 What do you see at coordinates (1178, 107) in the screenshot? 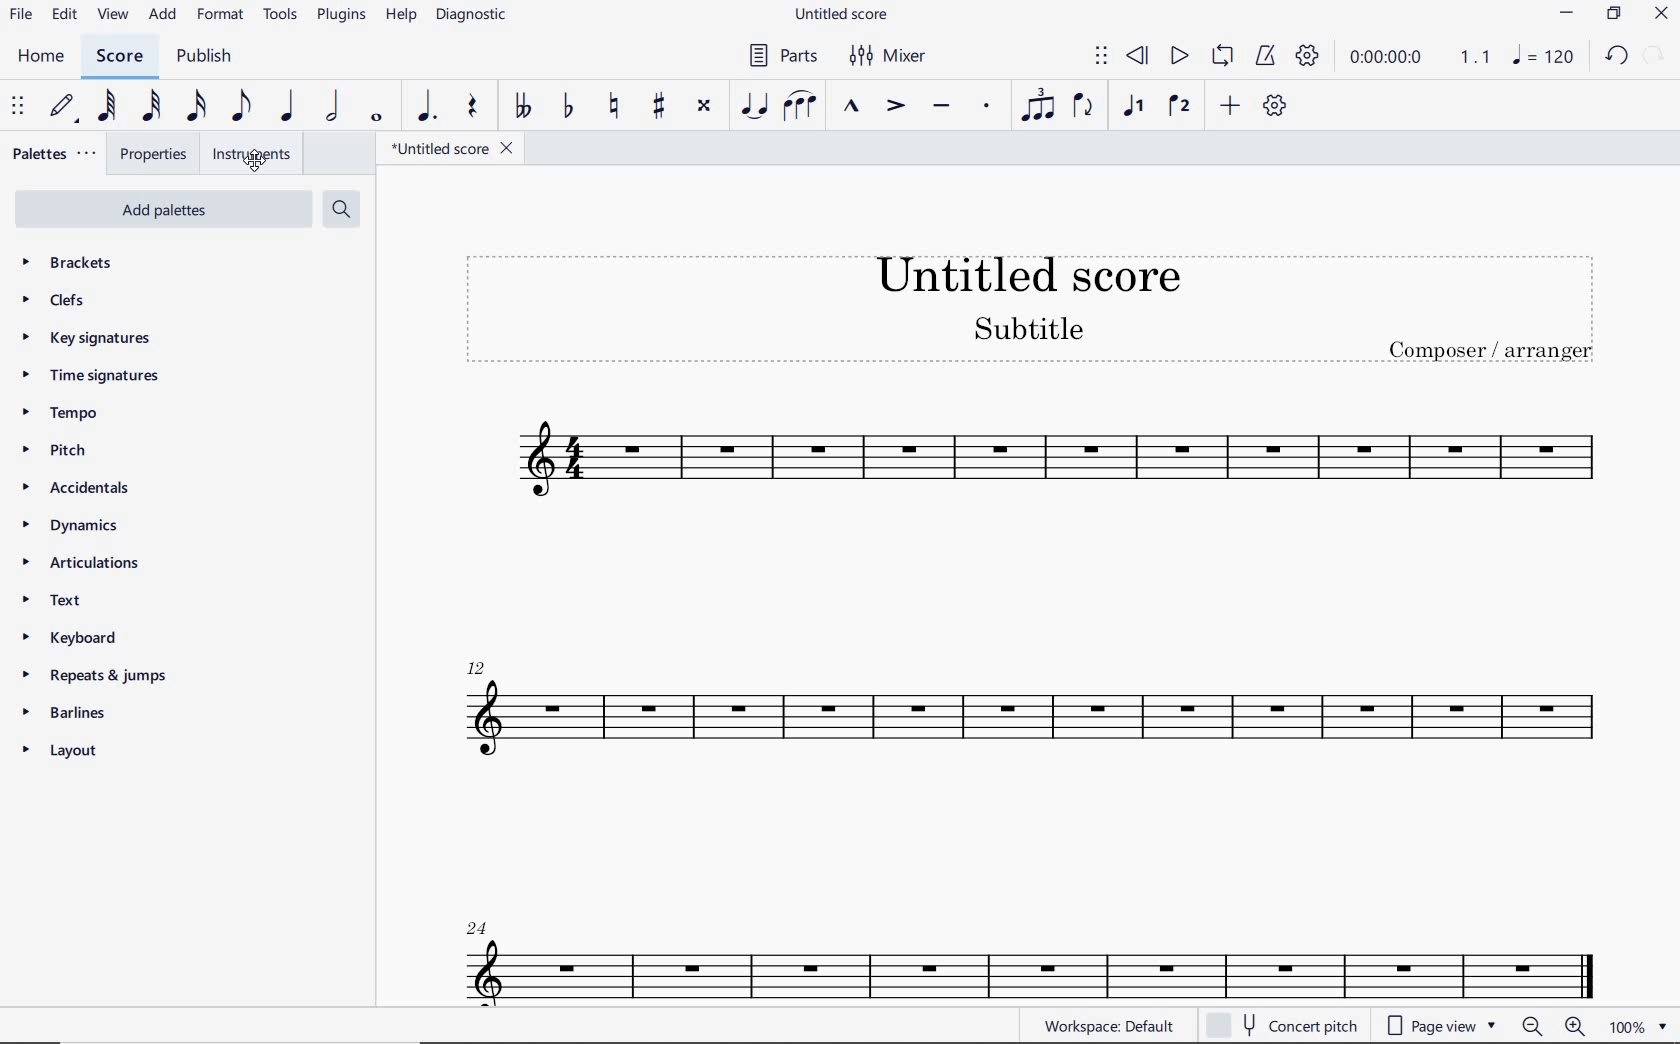
I see `VOICE 2` at bounding box center [1178, 107].